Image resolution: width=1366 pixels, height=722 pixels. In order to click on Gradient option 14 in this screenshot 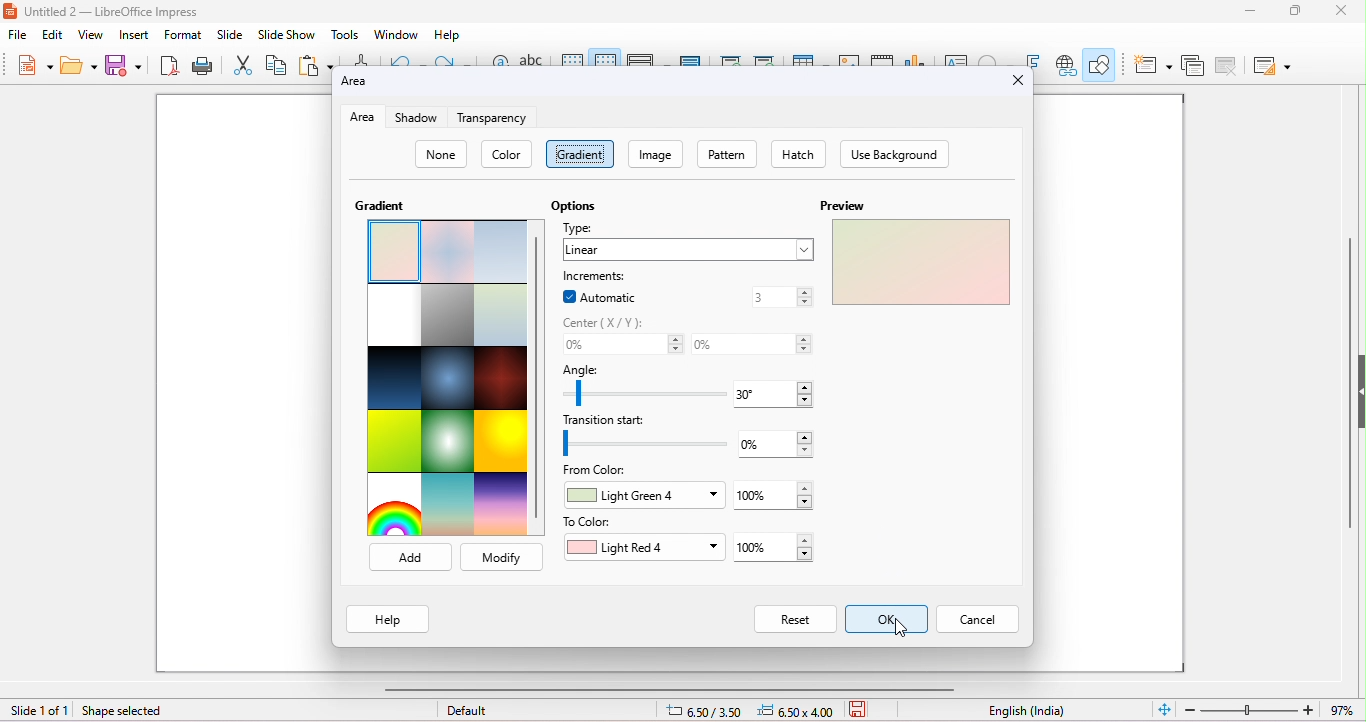, I will do `click(449, 503)`.